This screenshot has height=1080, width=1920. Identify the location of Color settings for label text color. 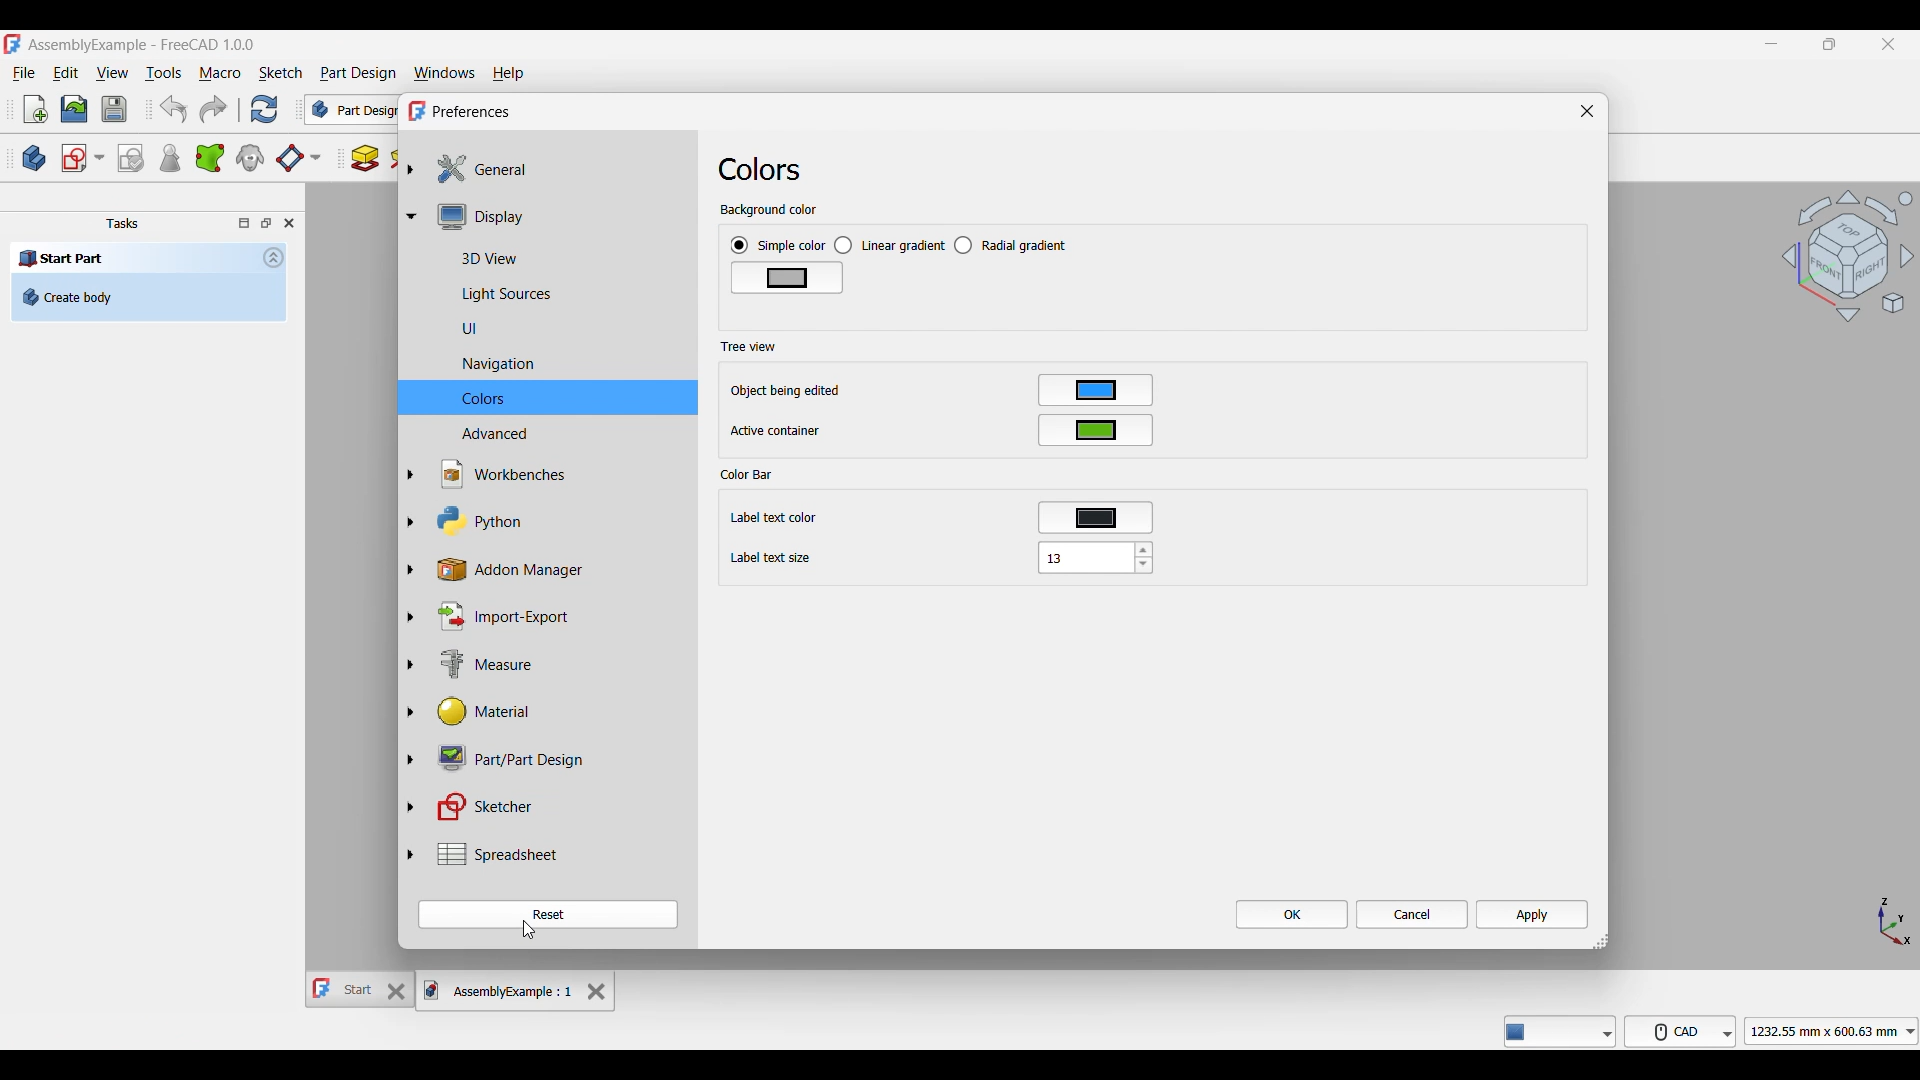
(1096, 518).